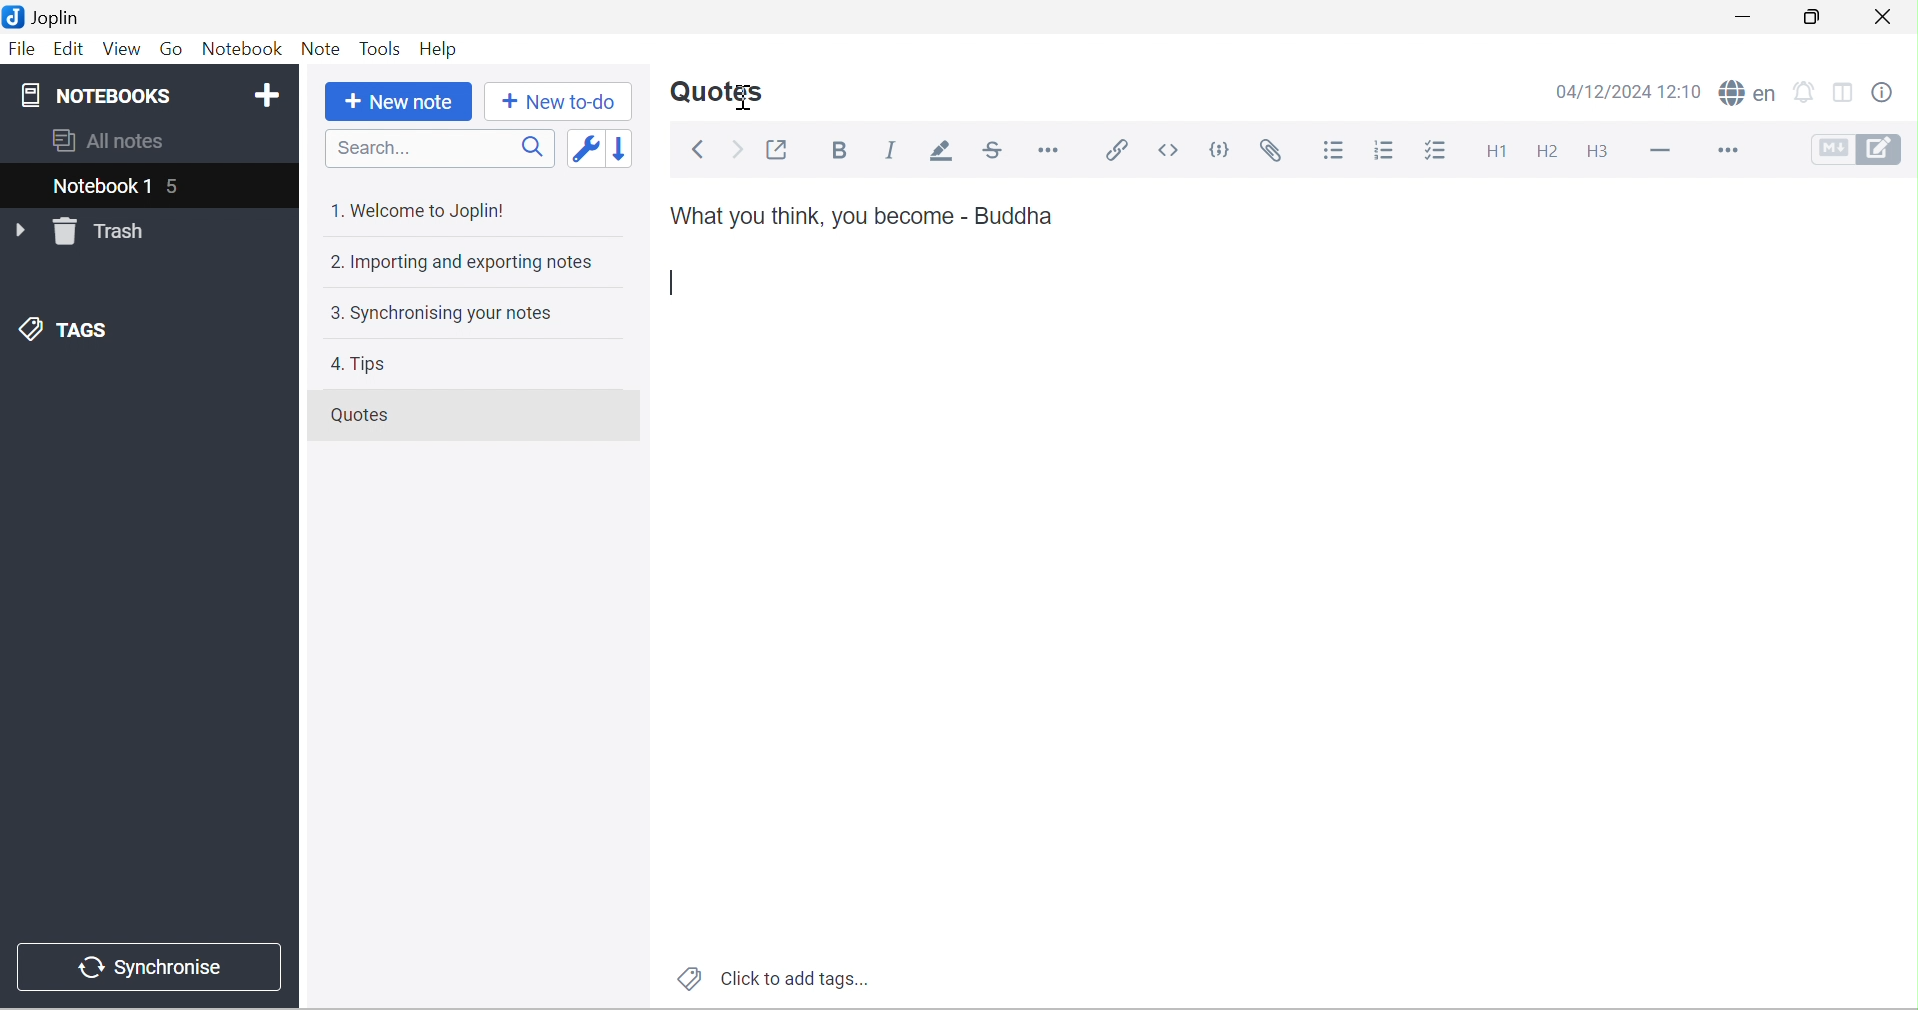 The width and height of the screenshot is (1918, 1010). What do you see at coordinates (109, 141) in the screenshot?
I see `All notes` at bounding box center [109, 141].